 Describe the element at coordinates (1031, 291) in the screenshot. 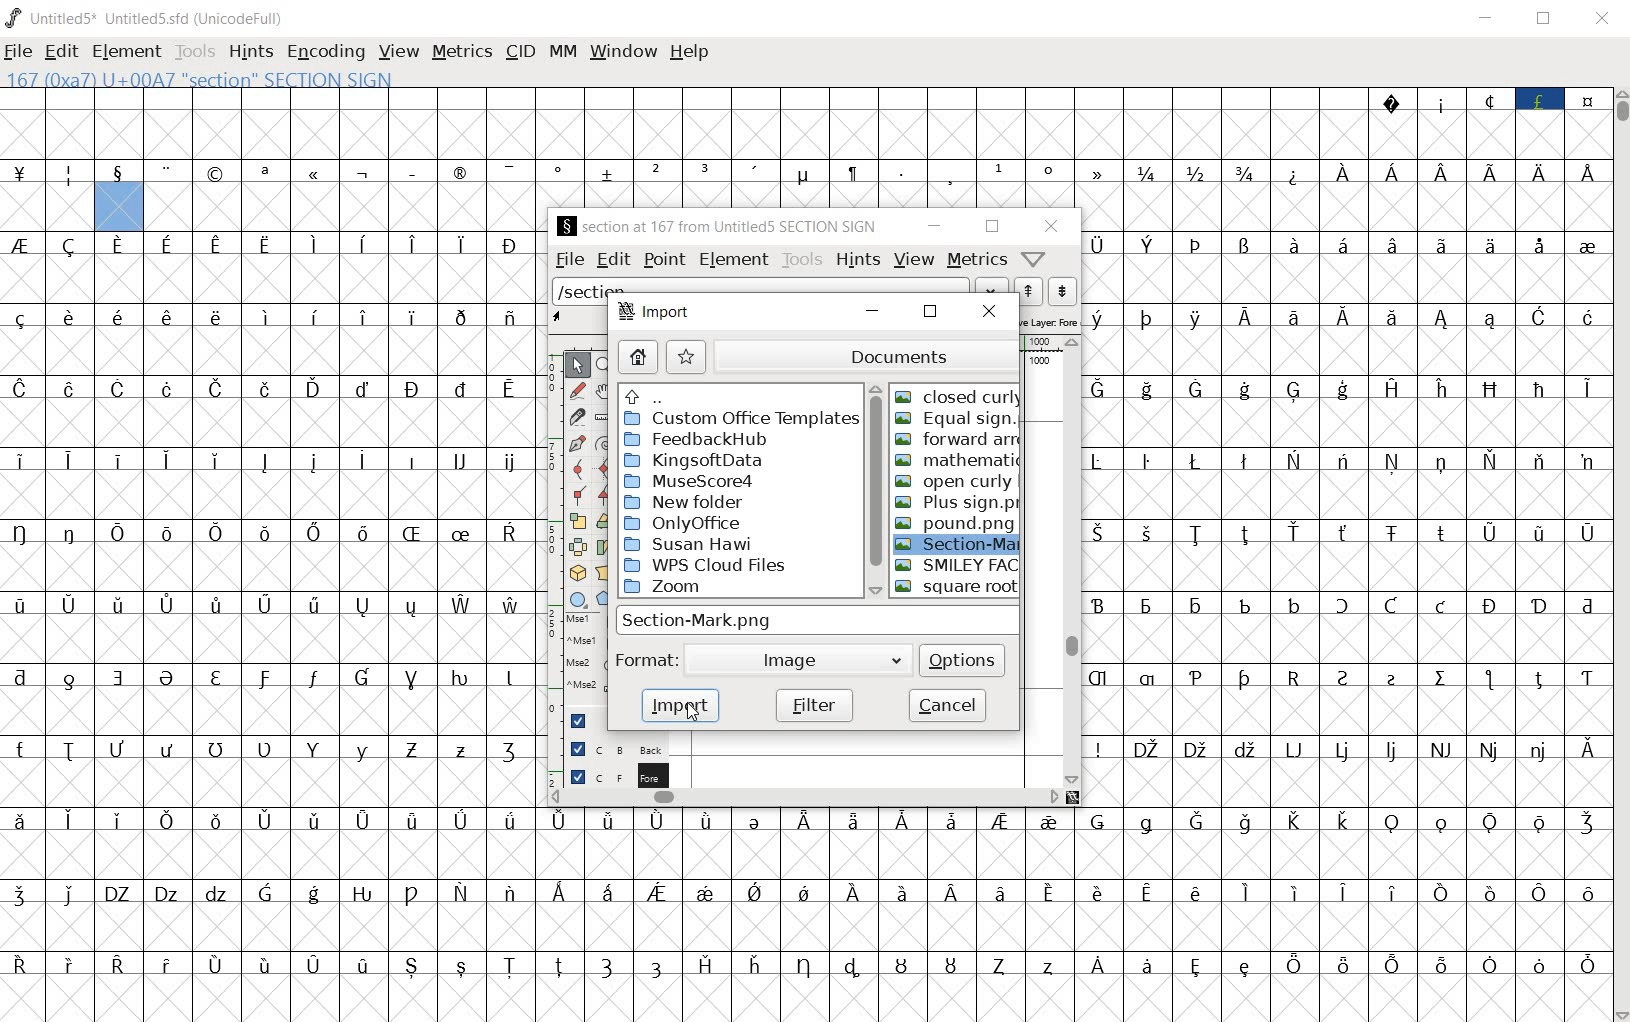

I see `show the next word on the list` at that location.